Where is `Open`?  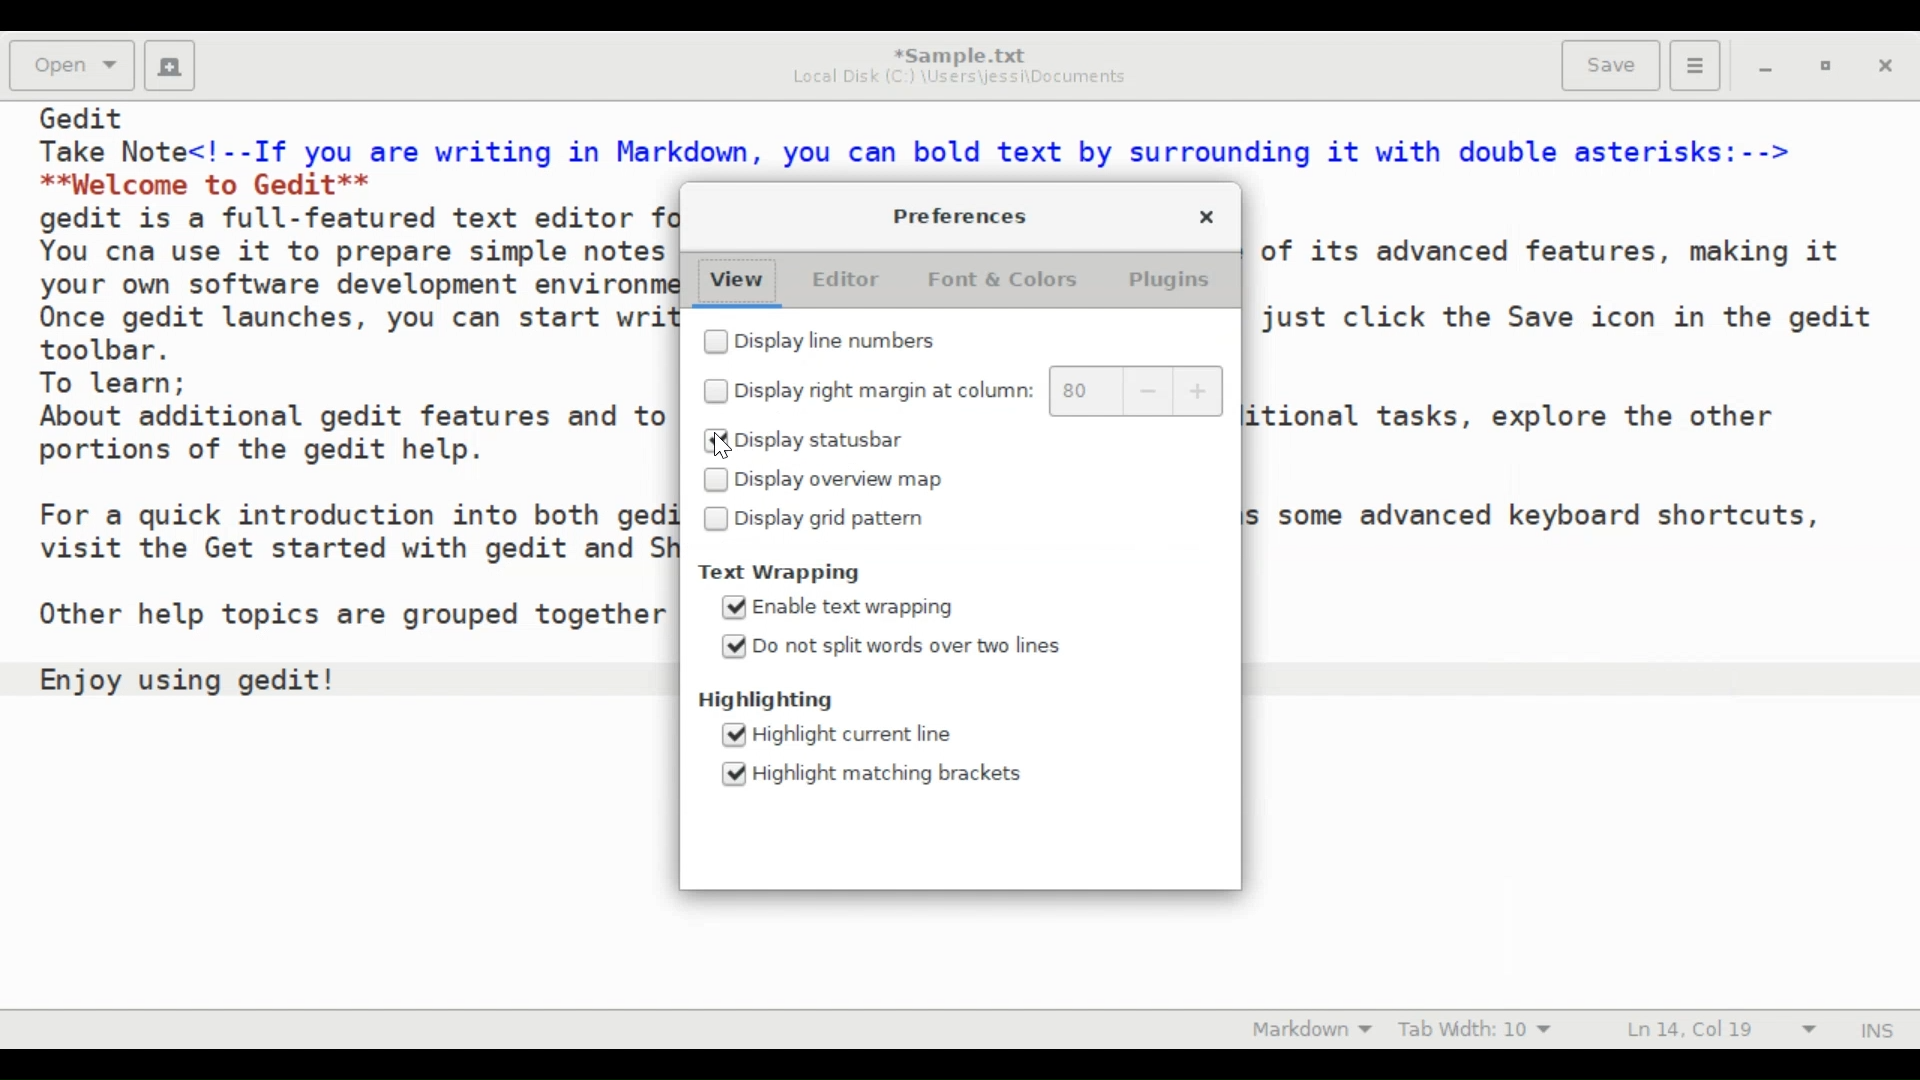 Open is located at coordinates (71, 65).